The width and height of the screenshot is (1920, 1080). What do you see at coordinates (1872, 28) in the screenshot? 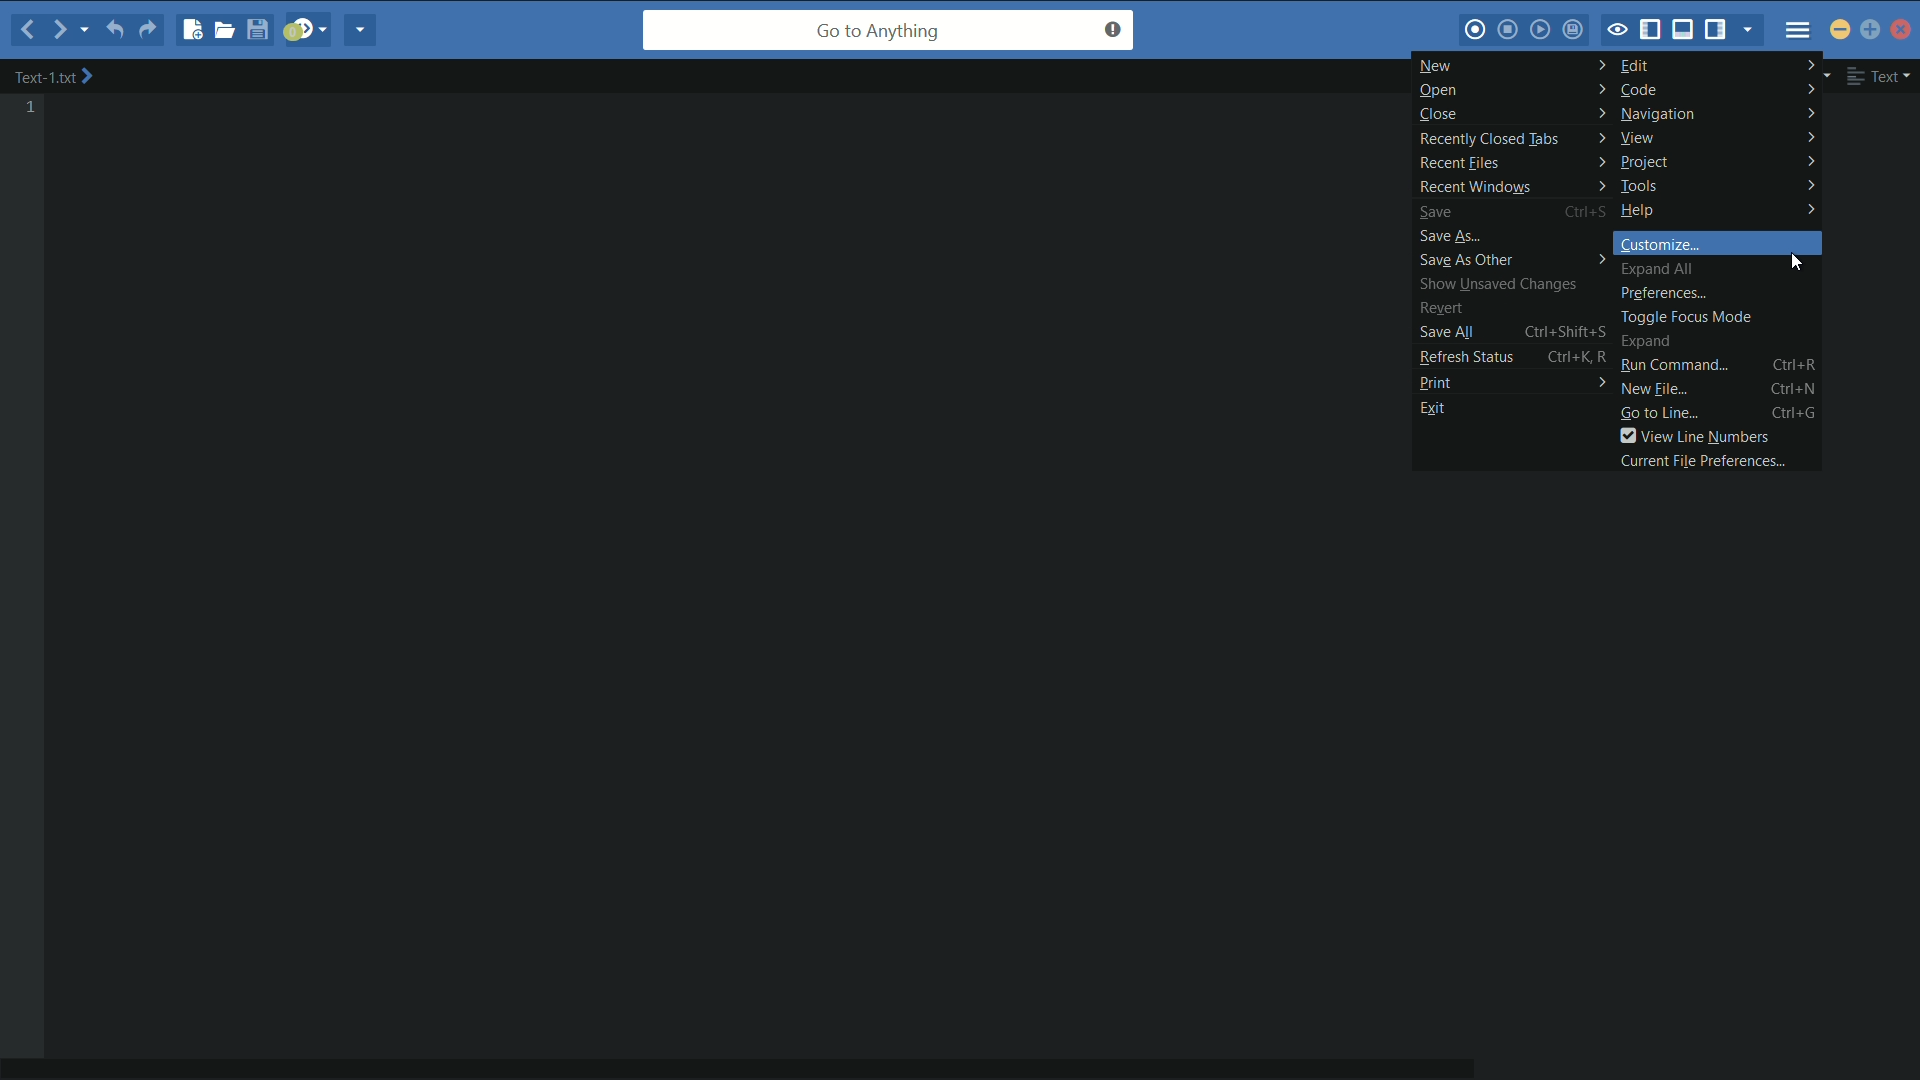
I see `maximize` at bounding box center [1872, 28].